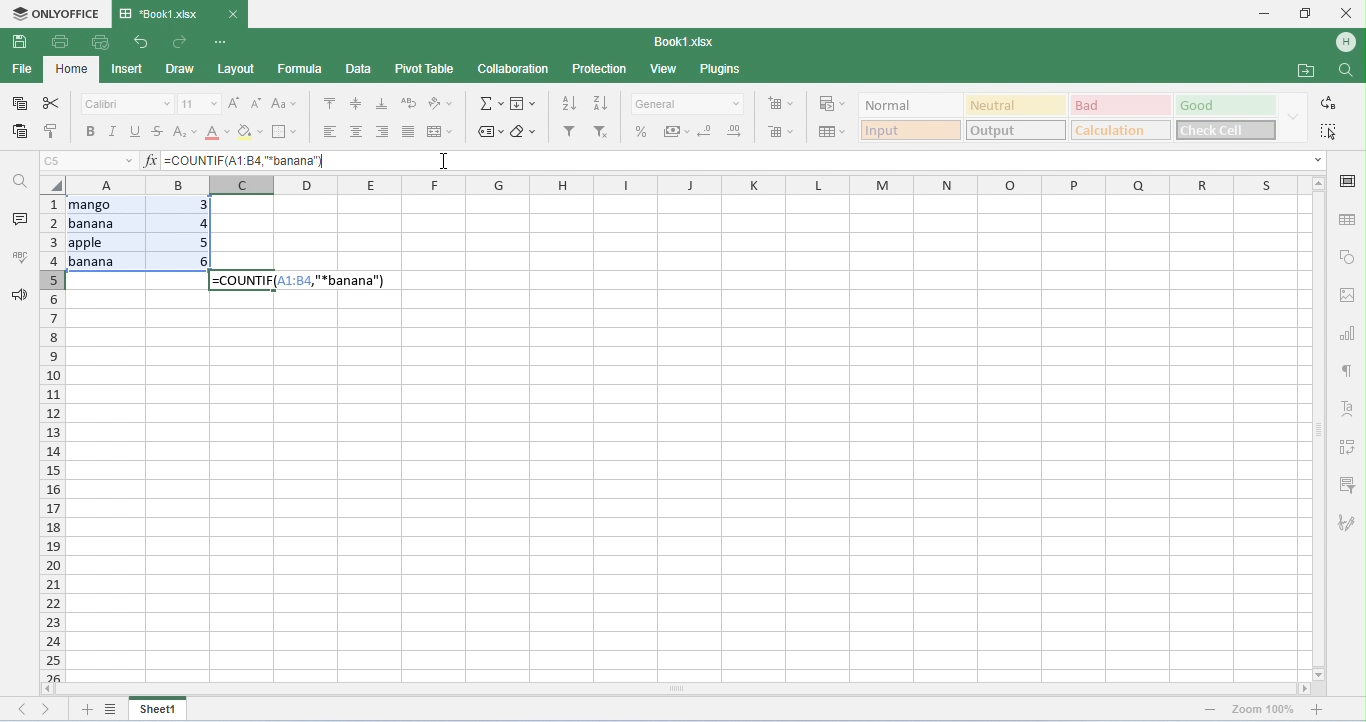 The height and width of the screenshot is (722, 1366). What do you see at coordinates (106, 224) in the screenshot?
I see `banana` at bounding box center [106, 224].